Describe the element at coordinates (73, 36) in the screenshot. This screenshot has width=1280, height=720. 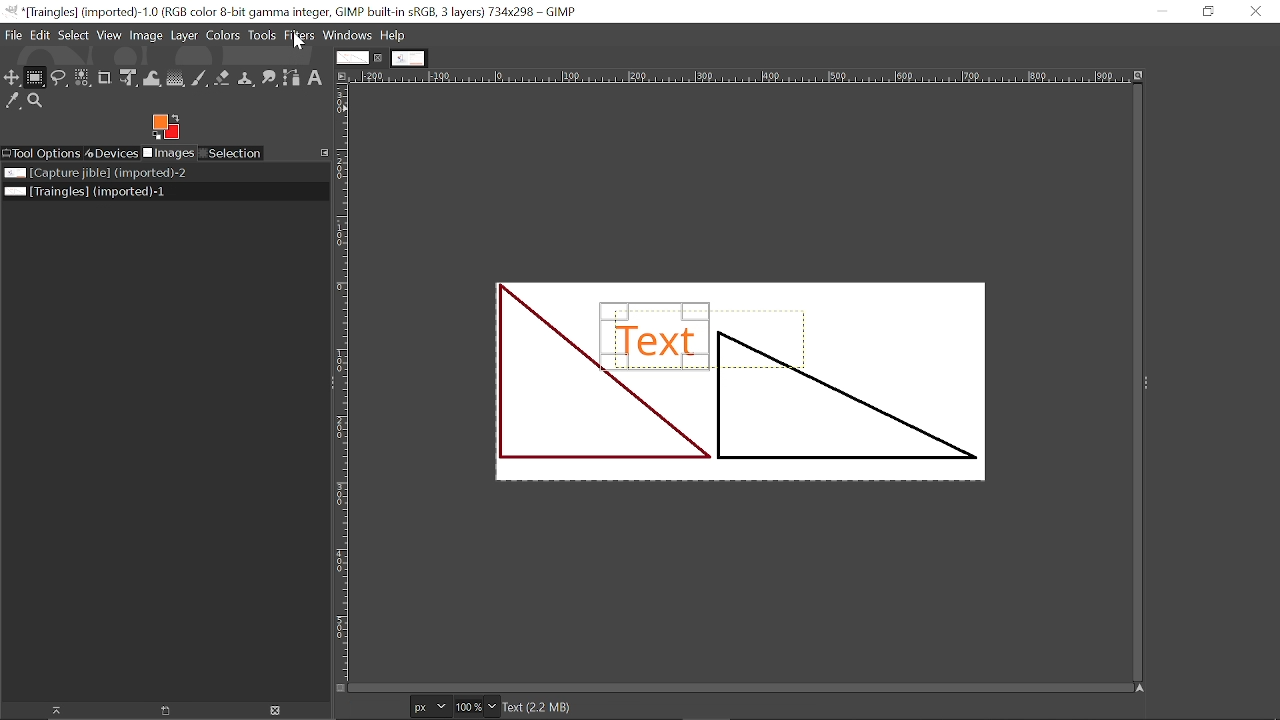
I see `Select` at that location.